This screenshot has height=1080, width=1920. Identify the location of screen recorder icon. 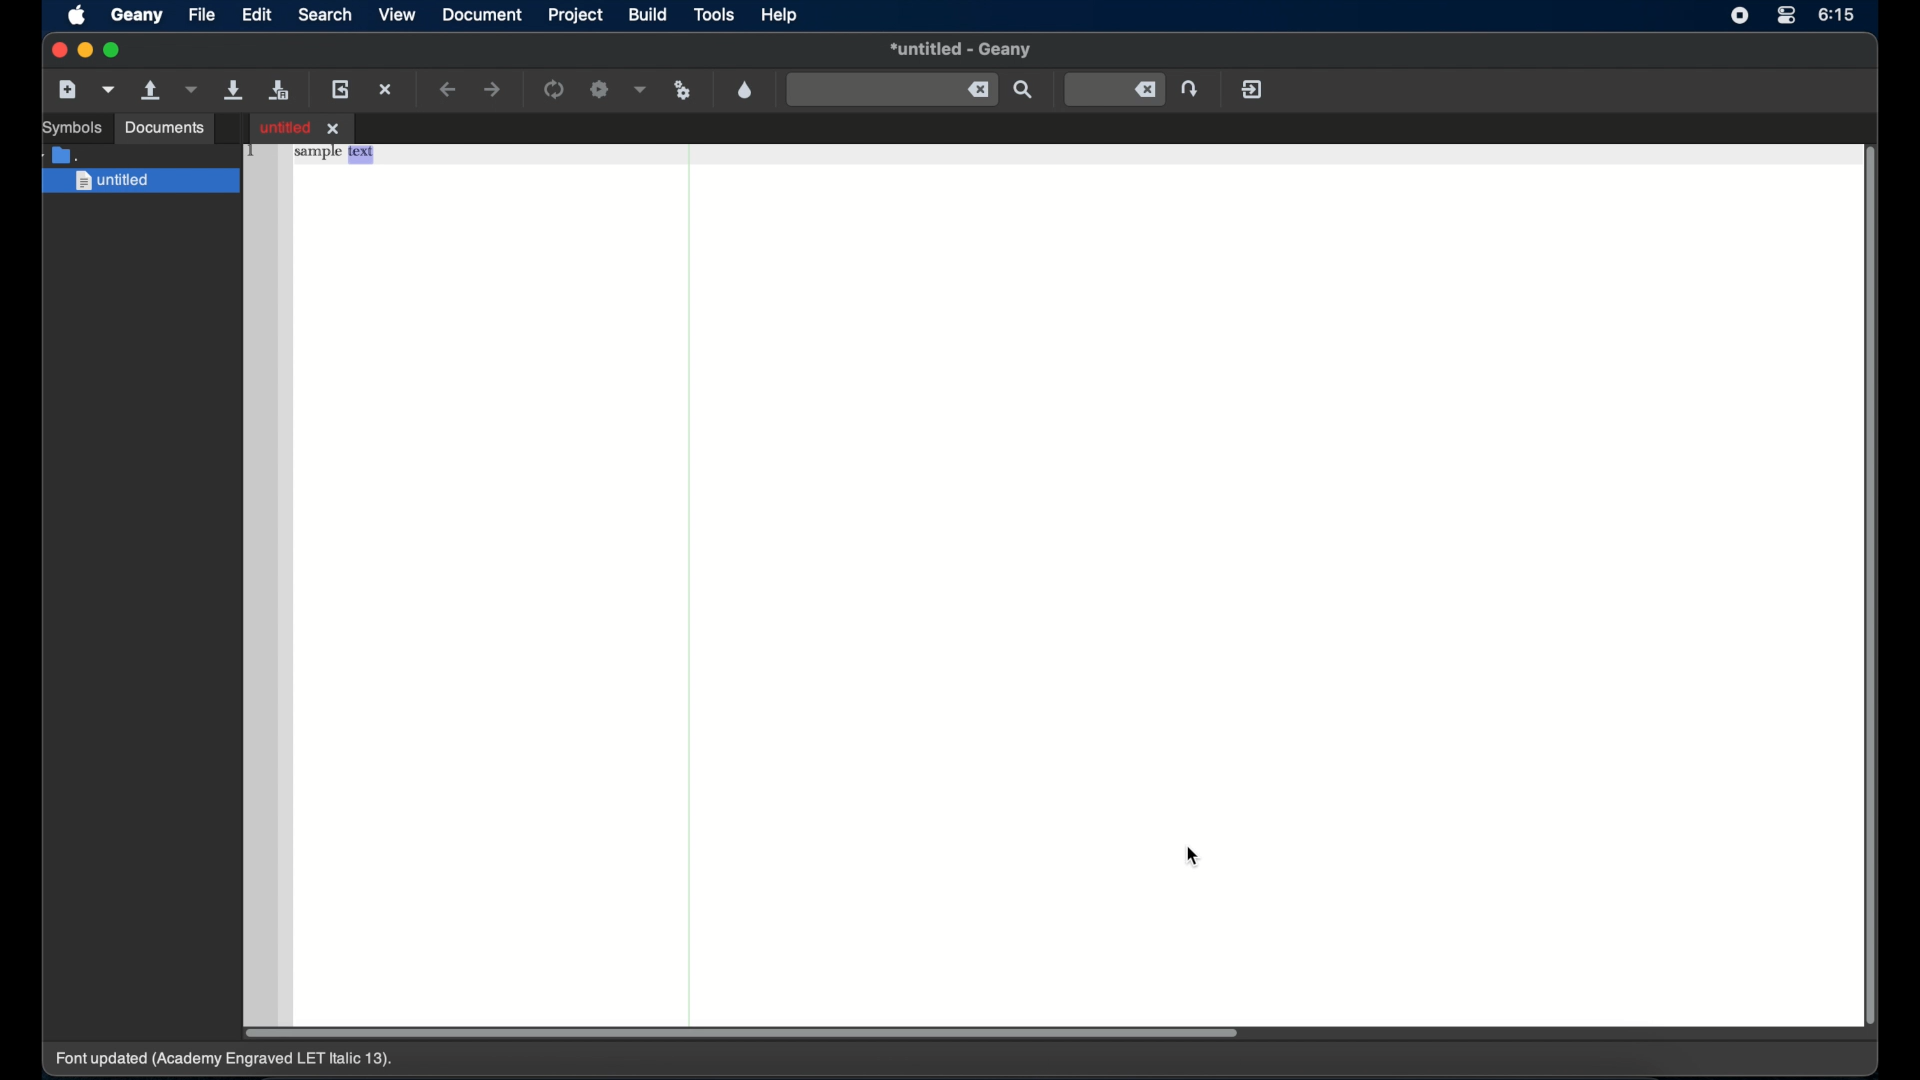
(1739, 17).